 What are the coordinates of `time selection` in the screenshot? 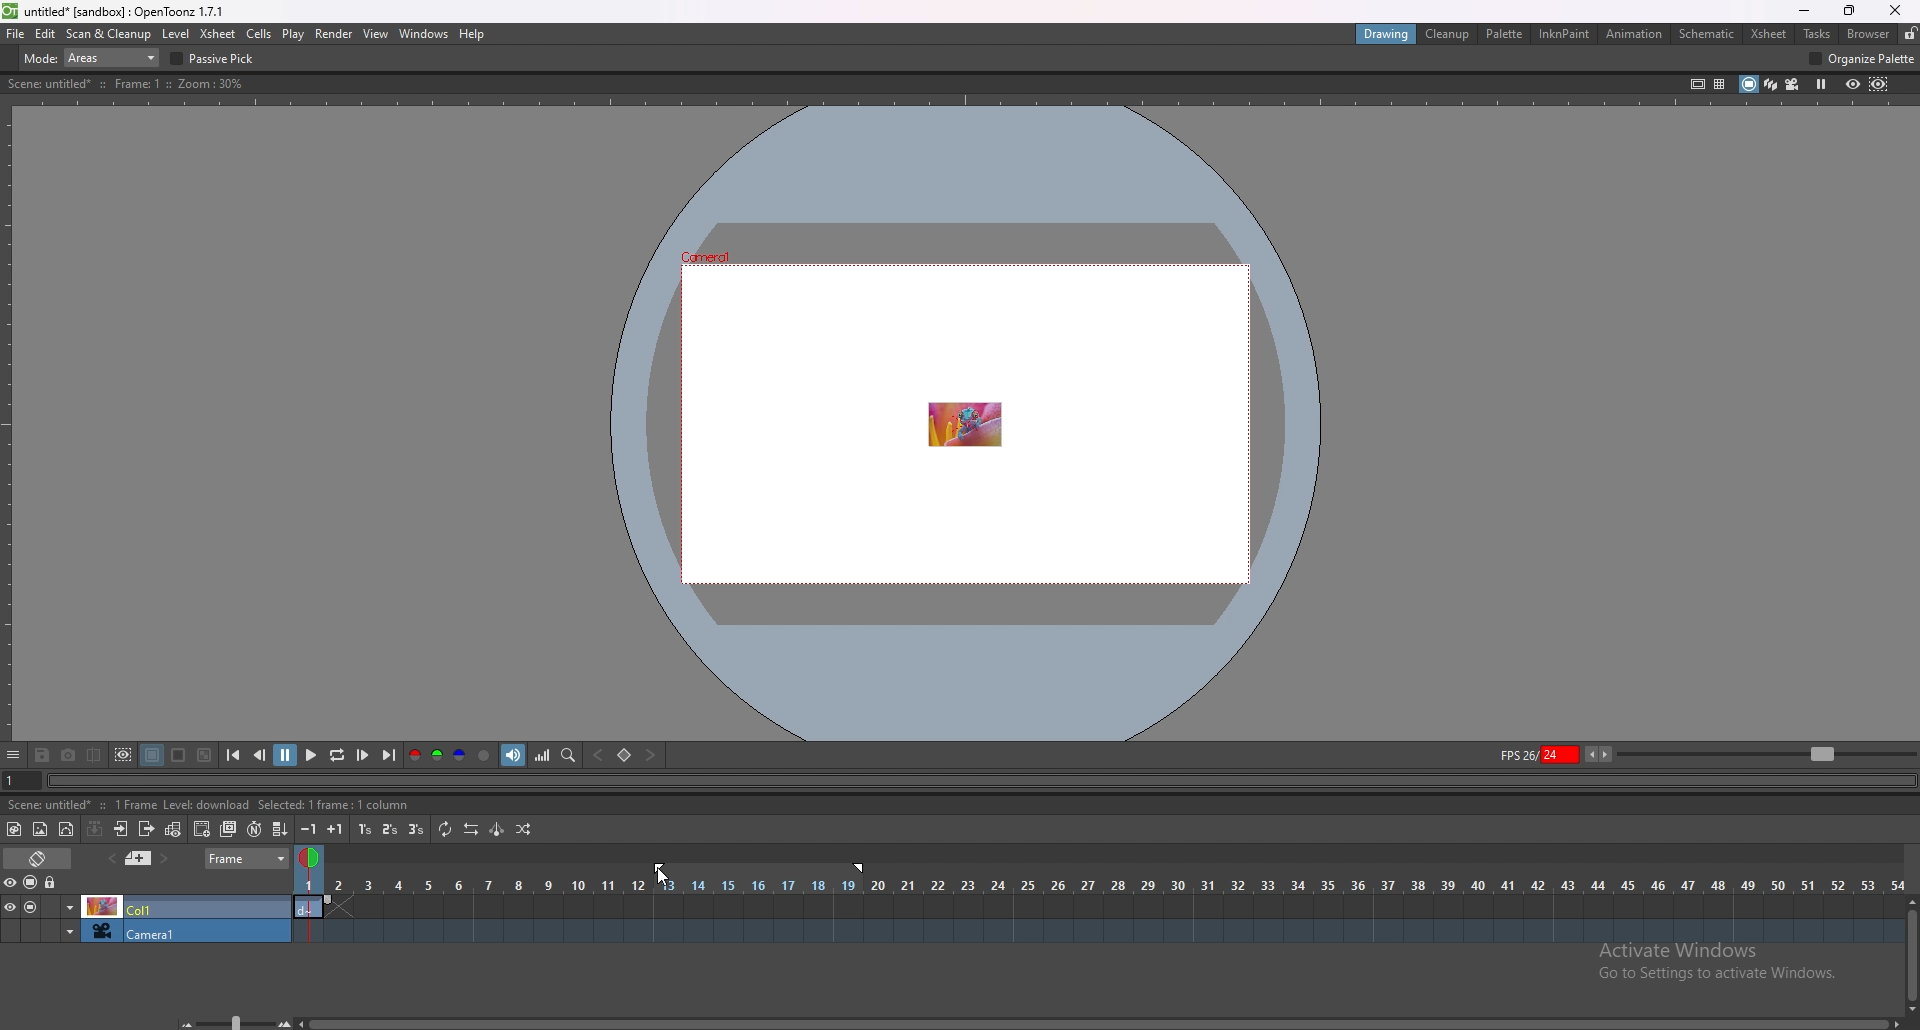 It's located at (307, 854).